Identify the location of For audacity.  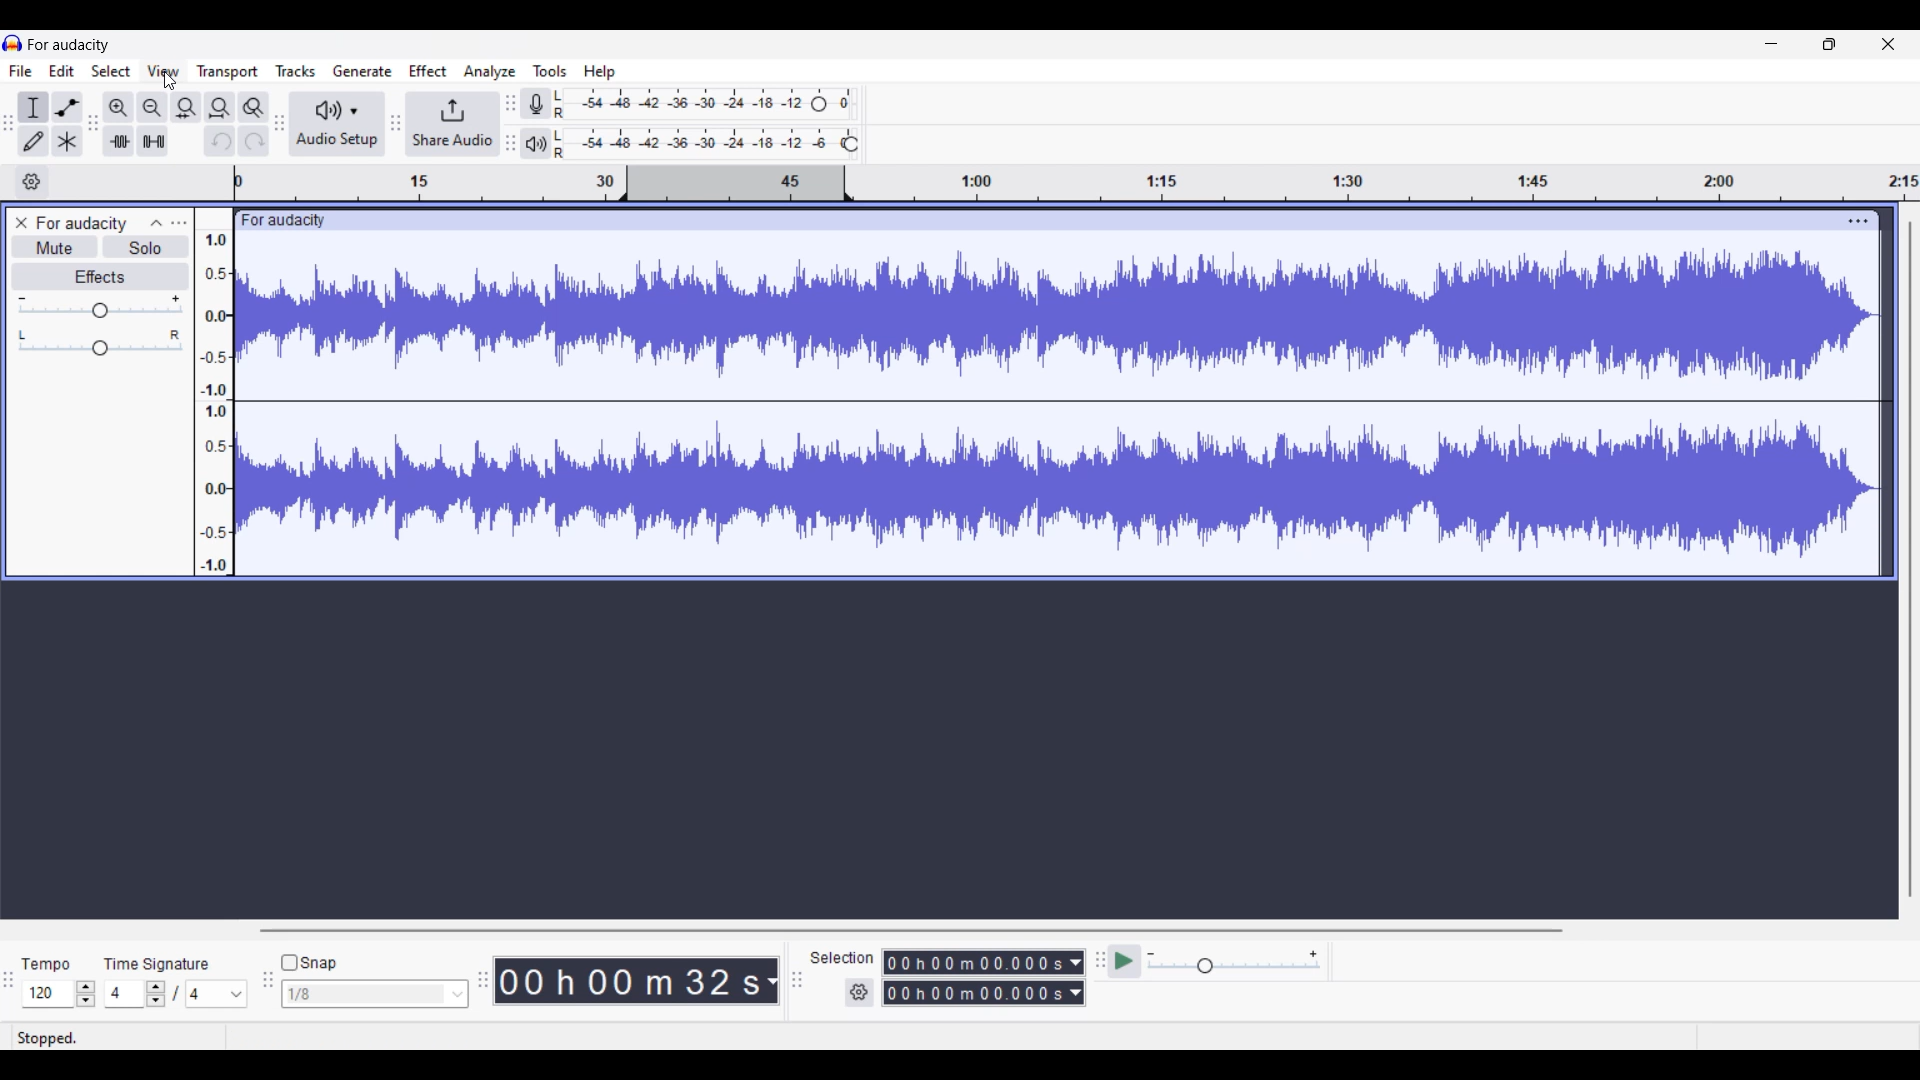
(81, 223).